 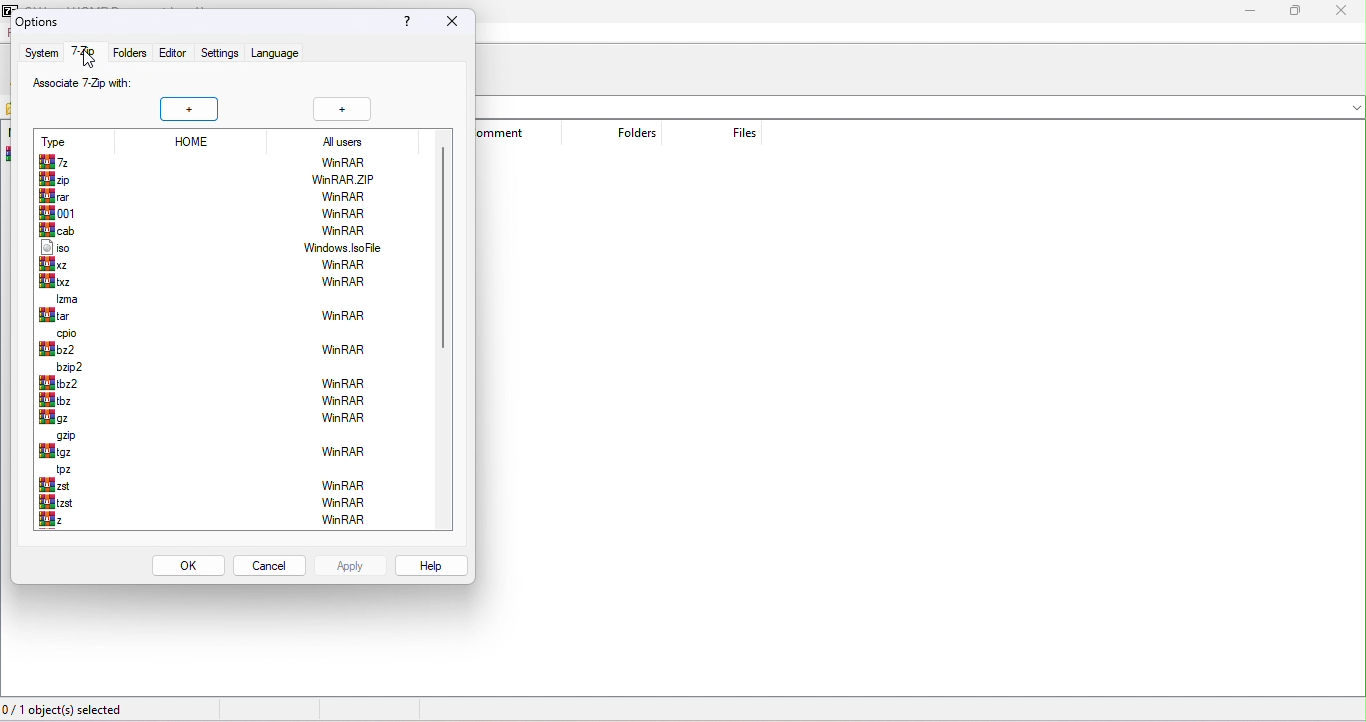 I want to click on tzst, so click(x=64, y=502).